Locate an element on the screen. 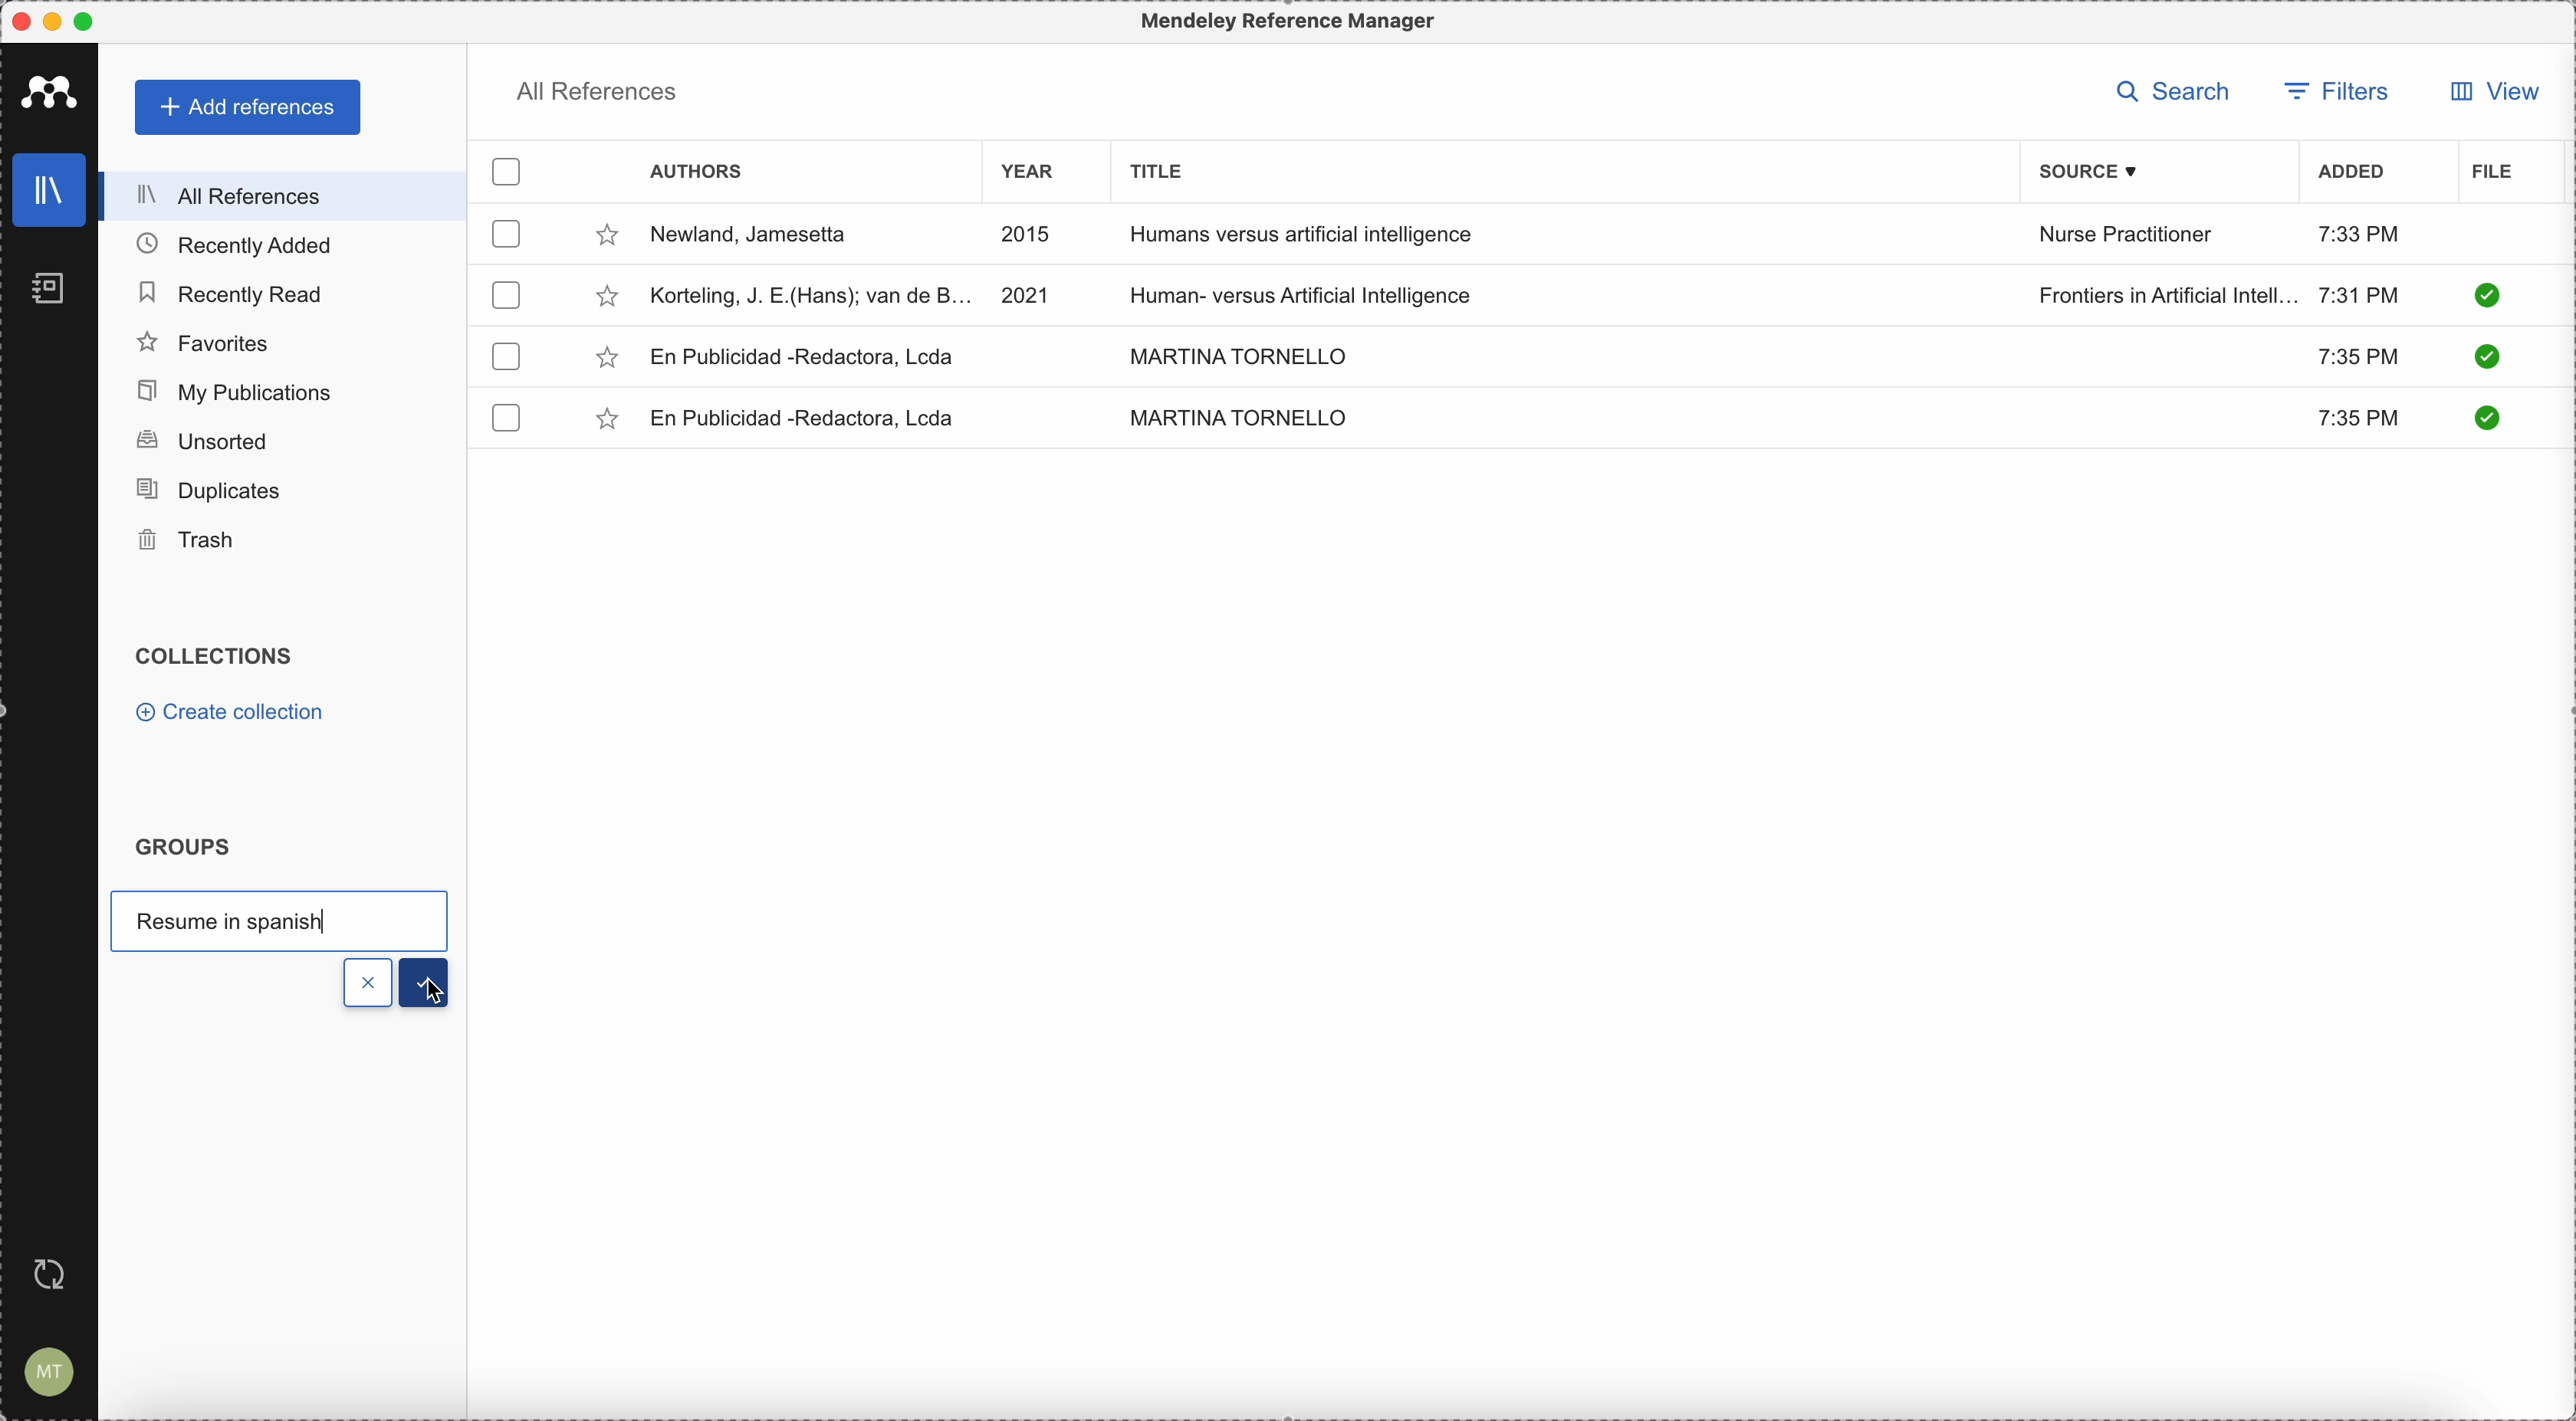  Human-versus Artificial Intelligence is located at coordinates (1319, 292).